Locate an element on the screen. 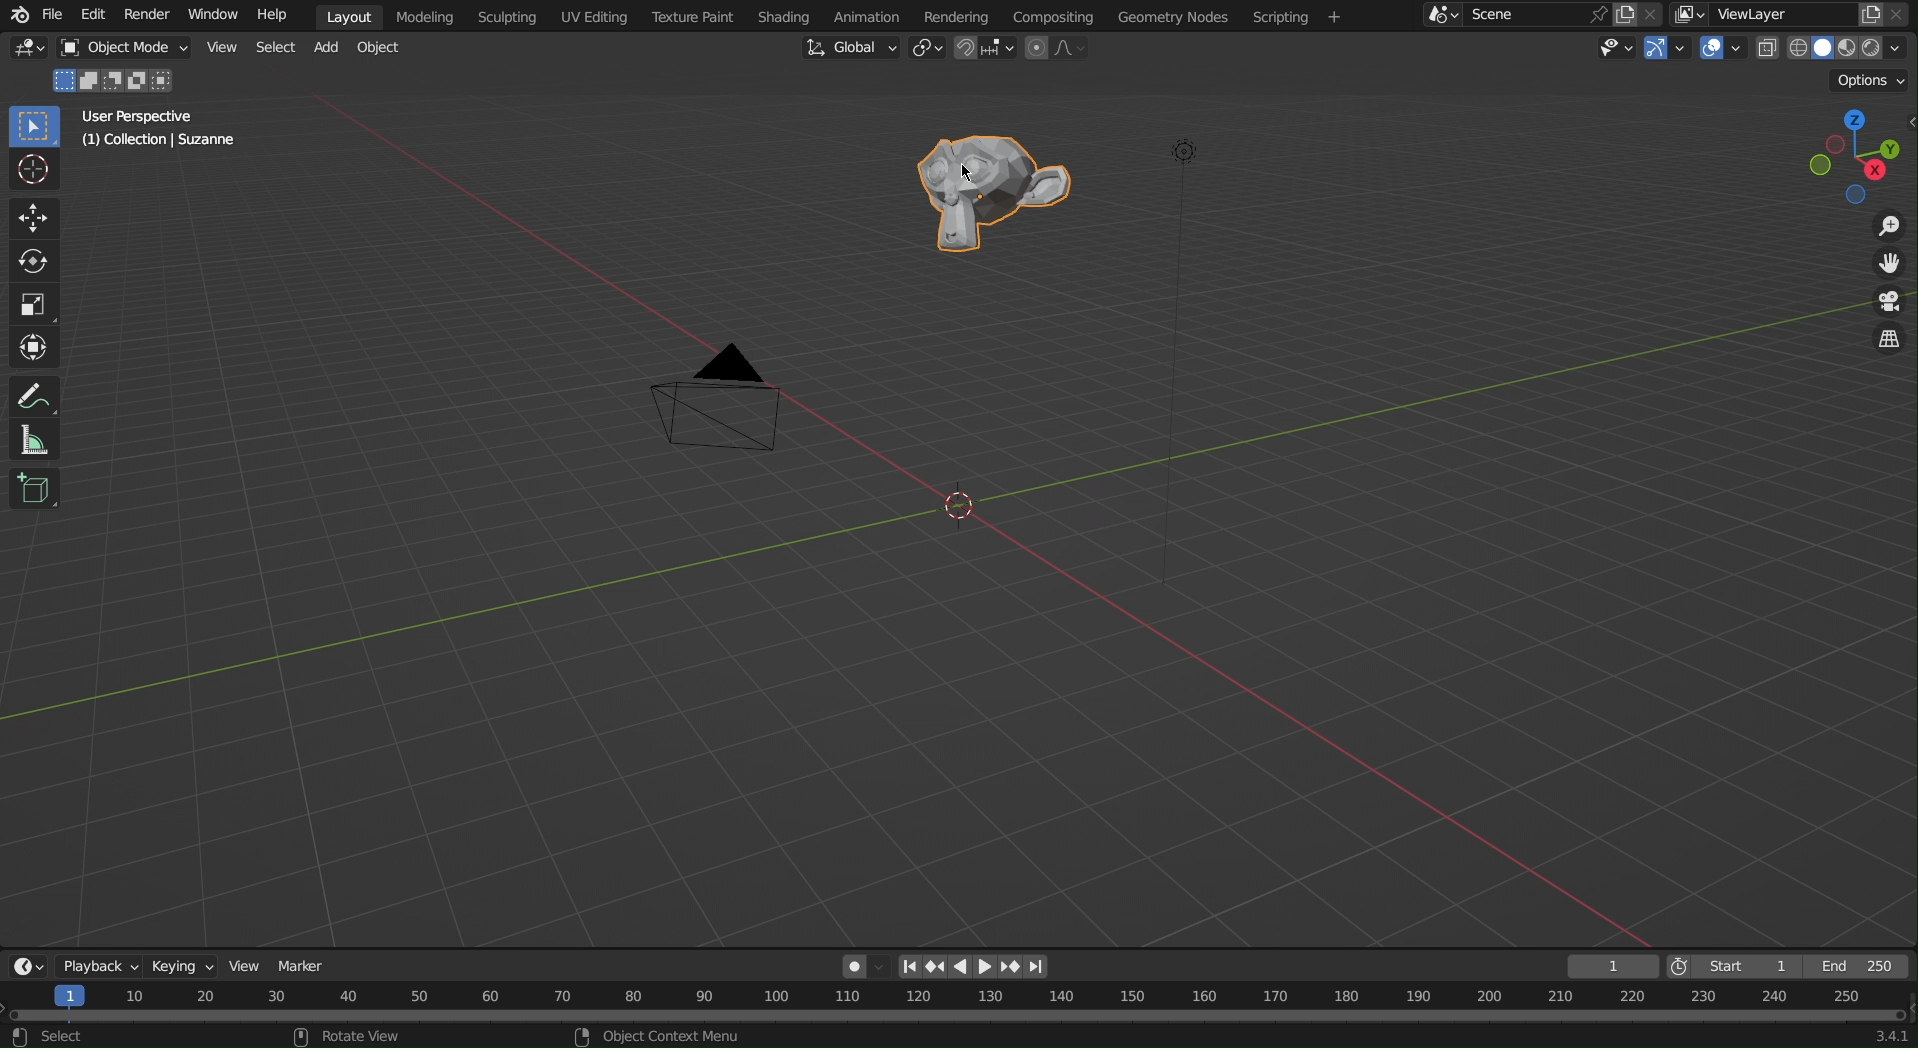 This screenshot has height=1048, width=1918. last is located at coordinates (1044, 965).